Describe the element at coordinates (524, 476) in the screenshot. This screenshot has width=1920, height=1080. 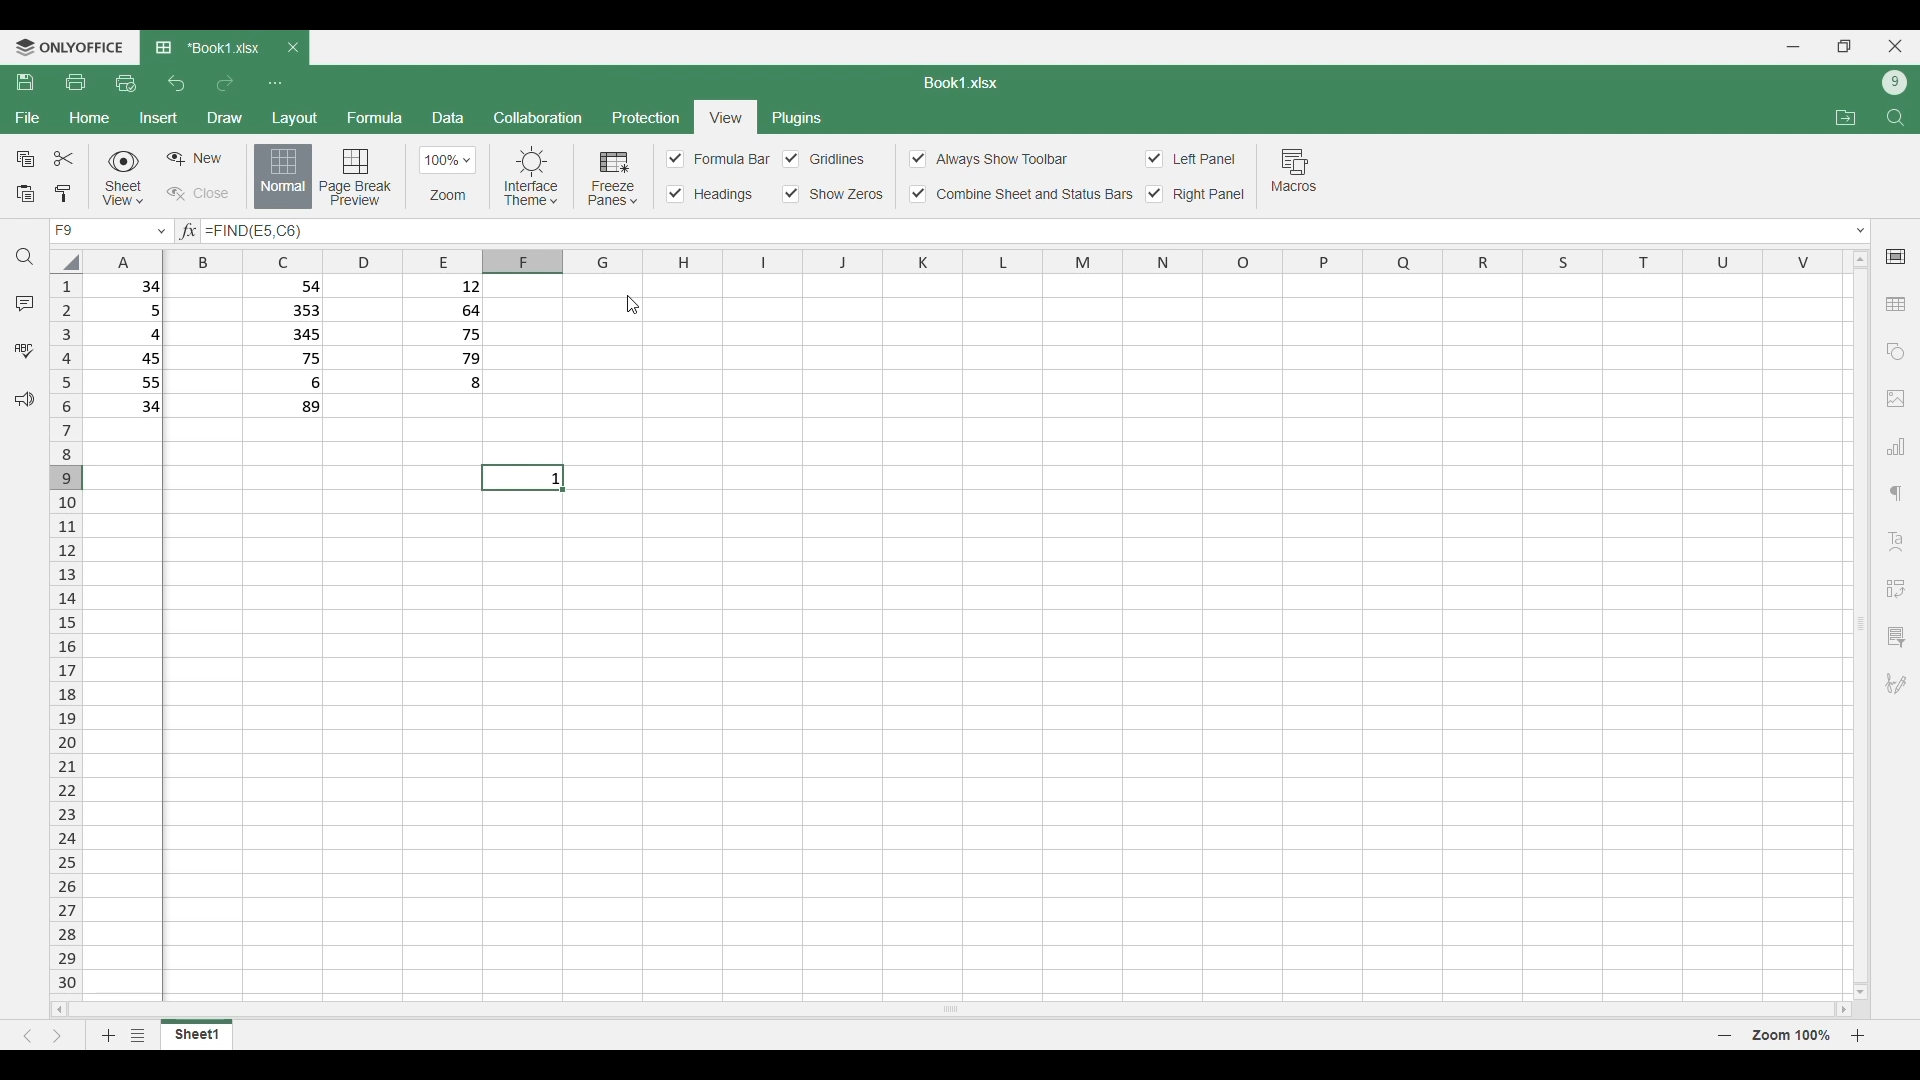
I see `current cell : 1` at that location.